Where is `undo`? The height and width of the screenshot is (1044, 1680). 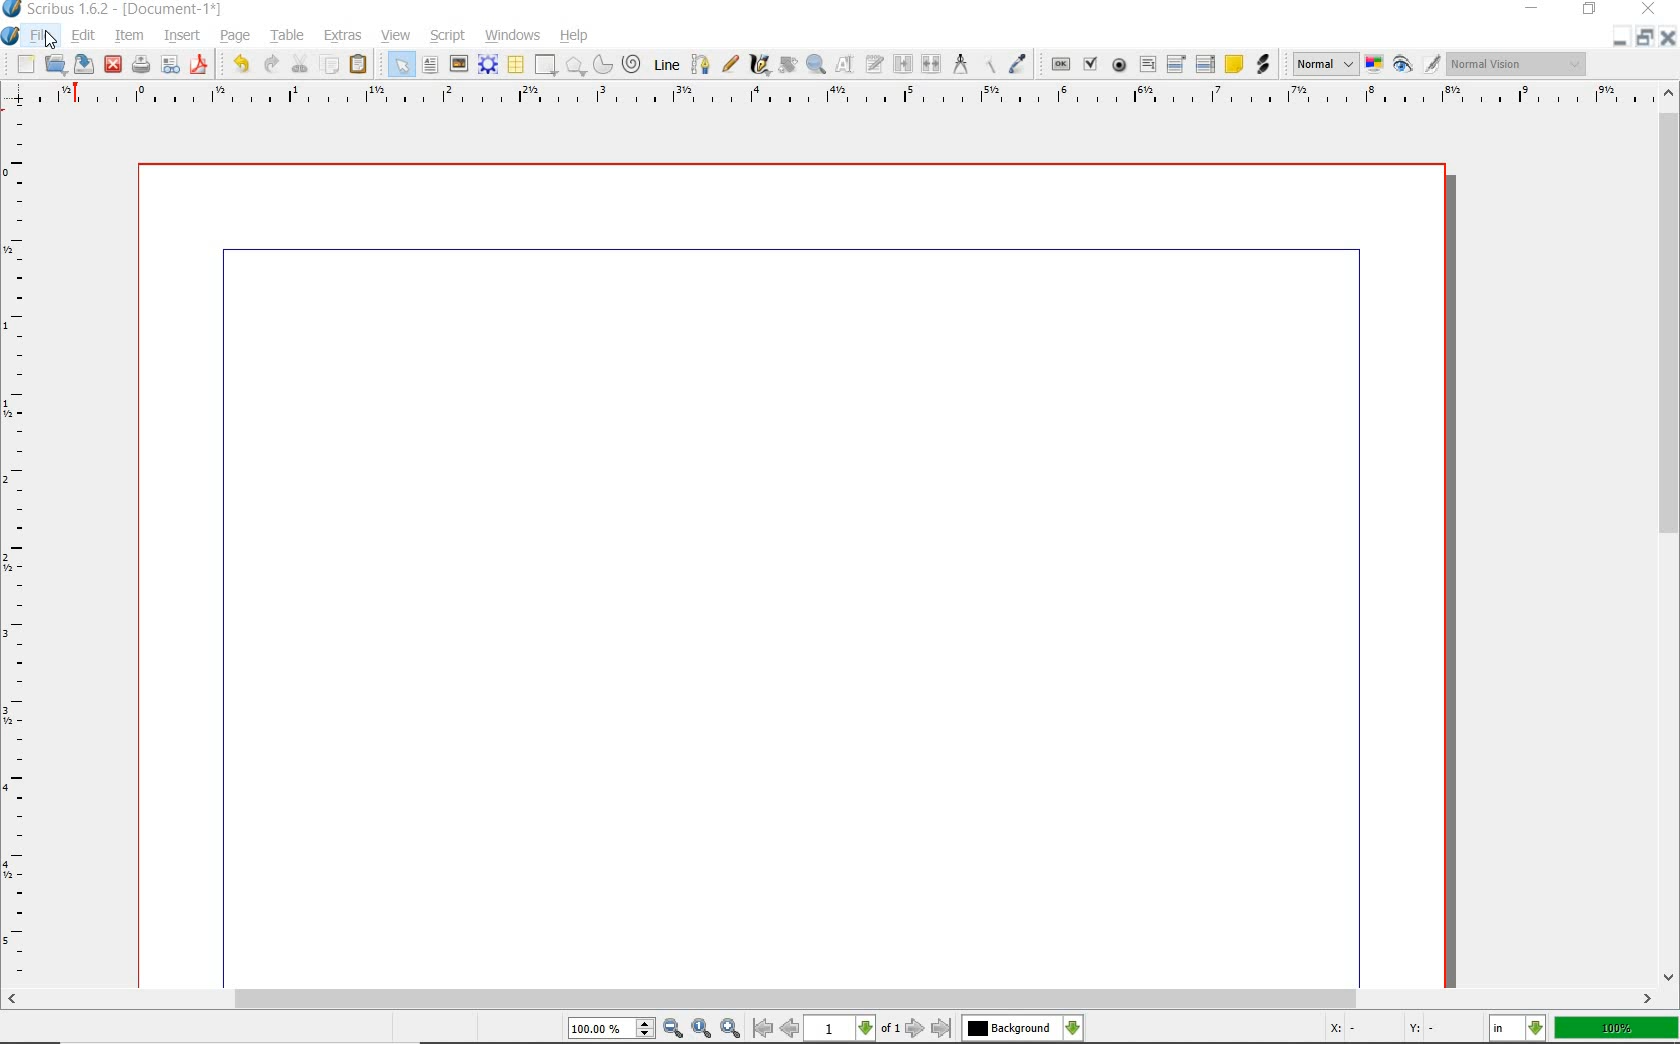
undo is located at coordinates (240, 64).